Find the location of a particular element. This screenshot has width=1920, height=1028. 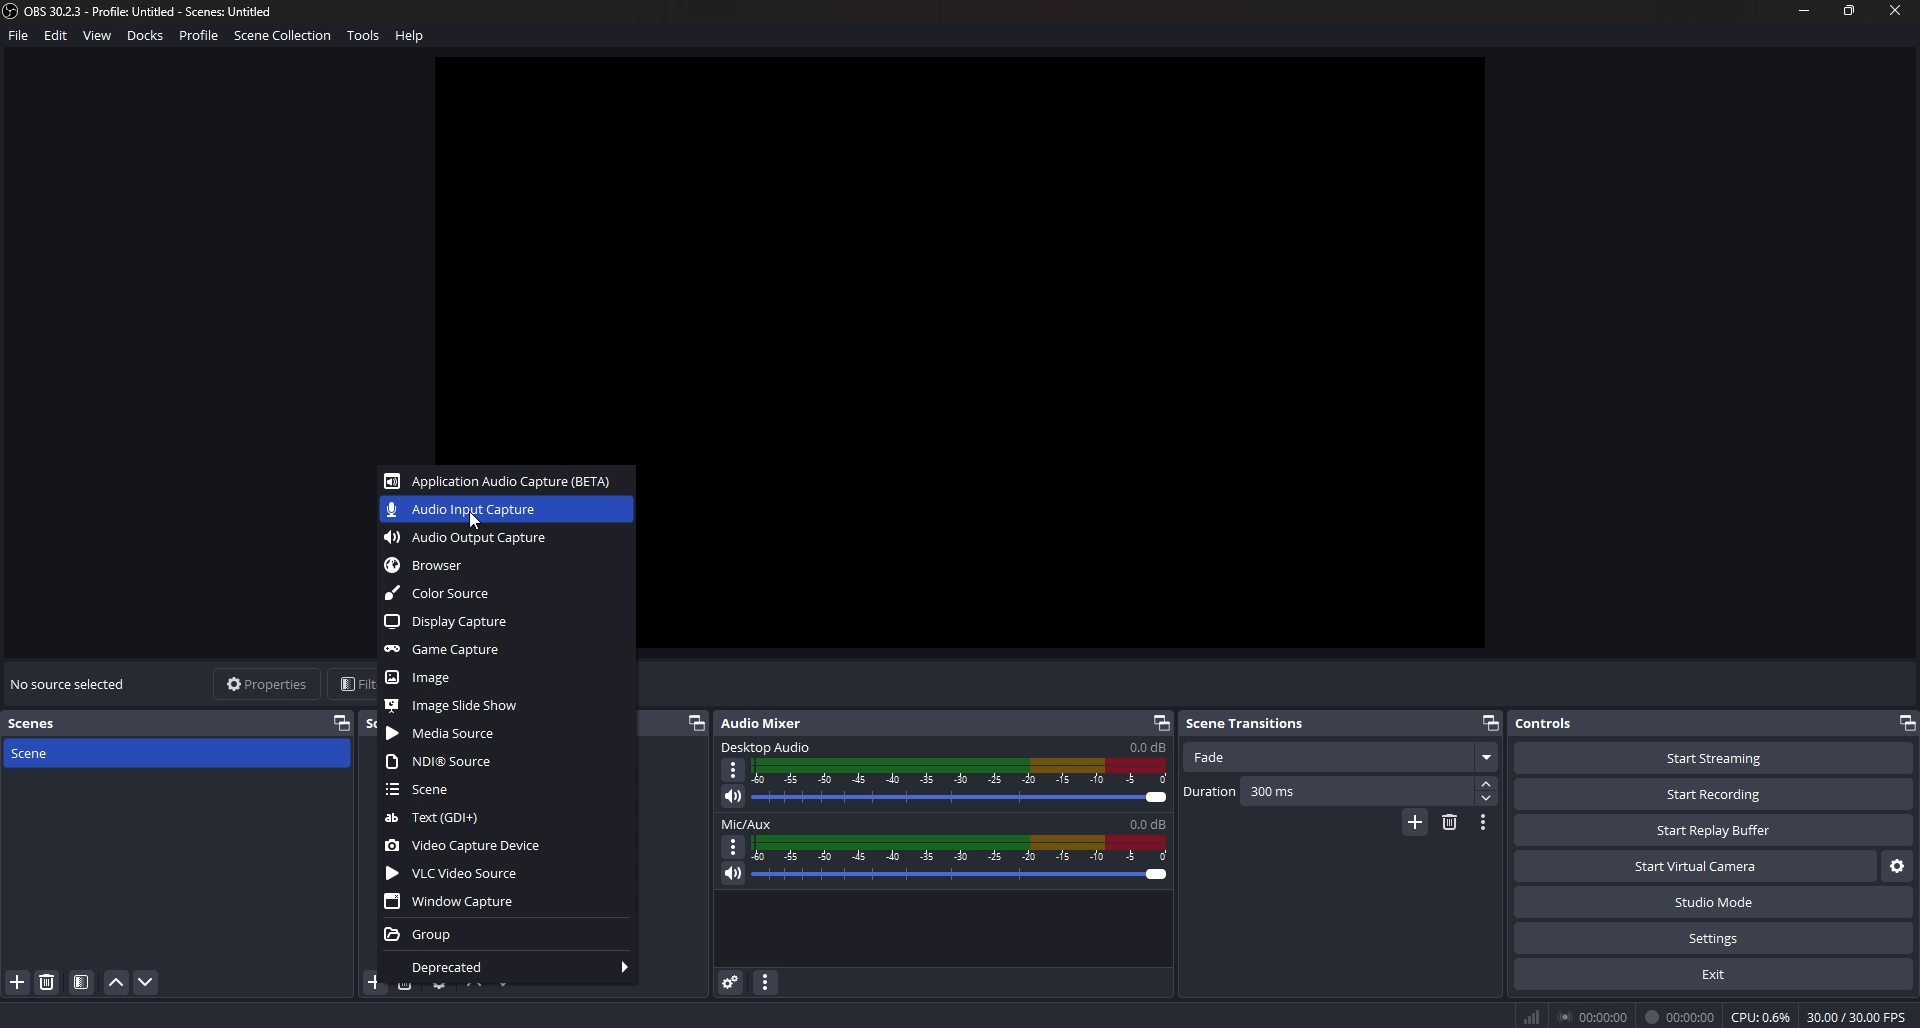

settings is located at coordinates (1900, 867).